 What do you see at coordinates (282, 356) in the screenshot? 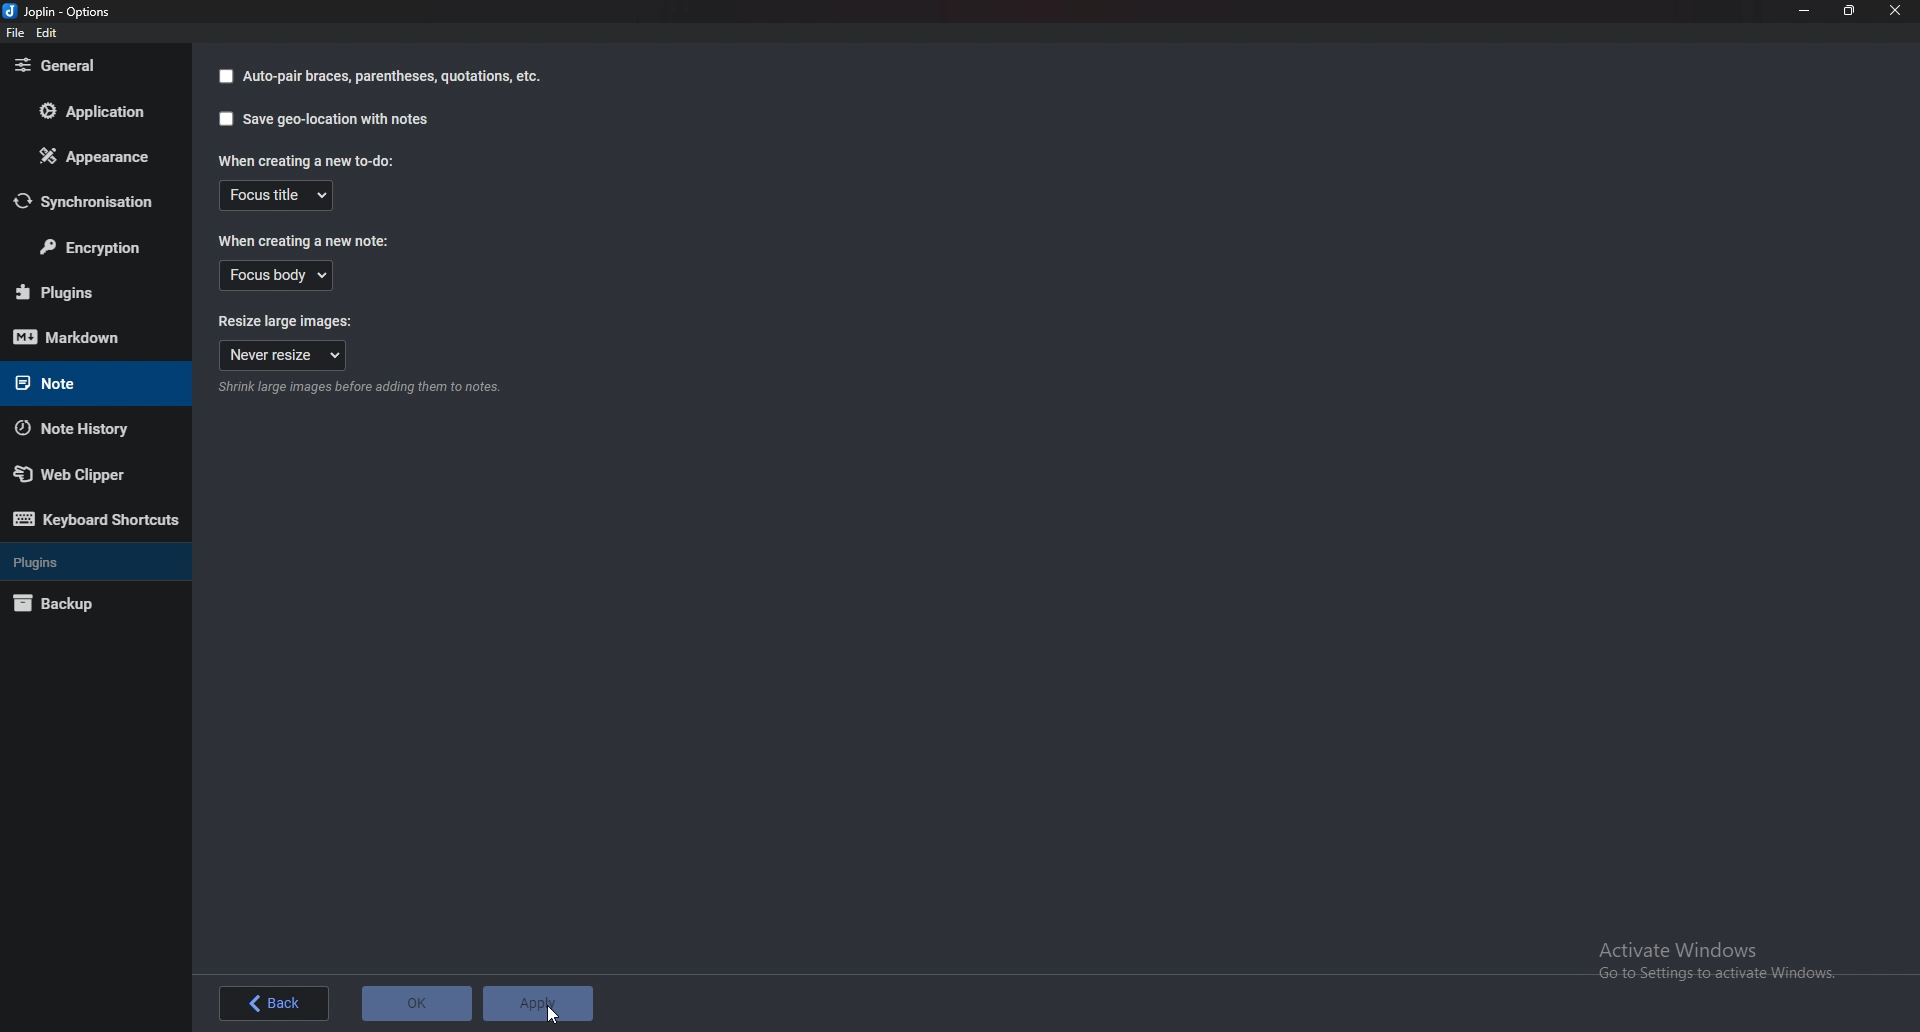
I see `Never resize` at bounding box center [282, 356].